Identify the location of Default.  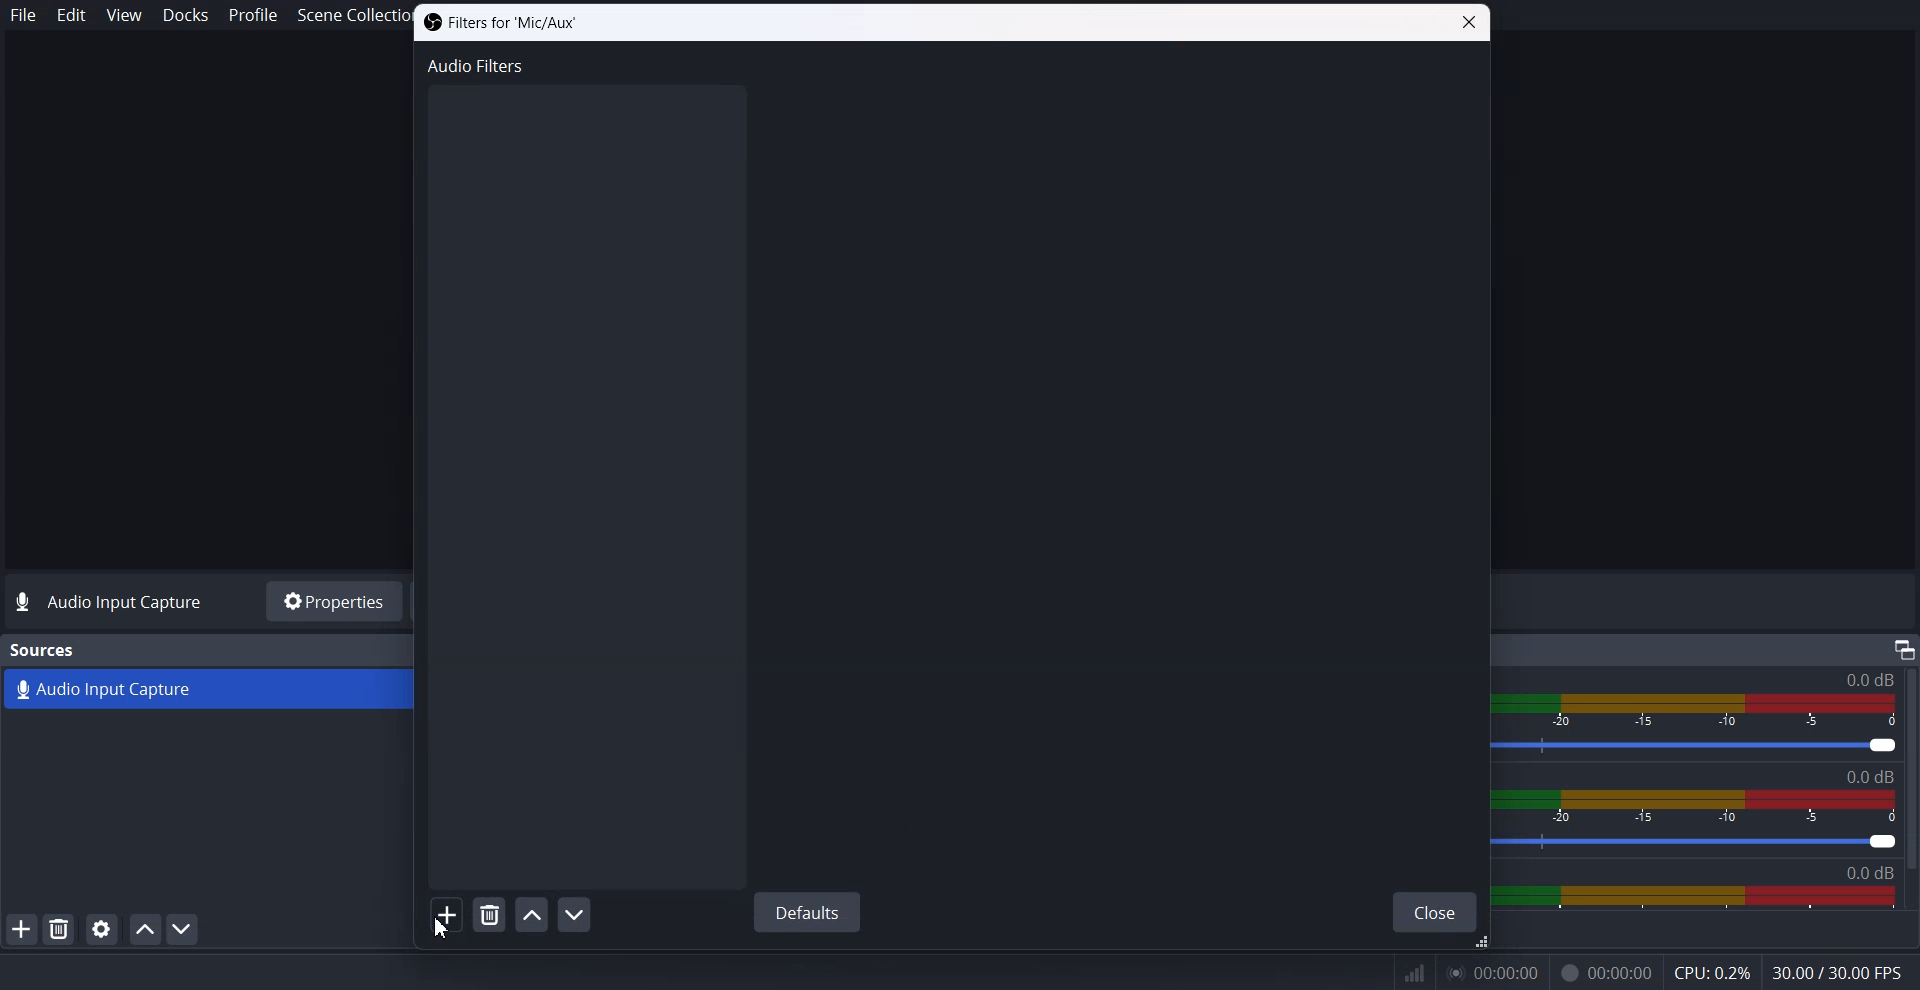
(806, 910).